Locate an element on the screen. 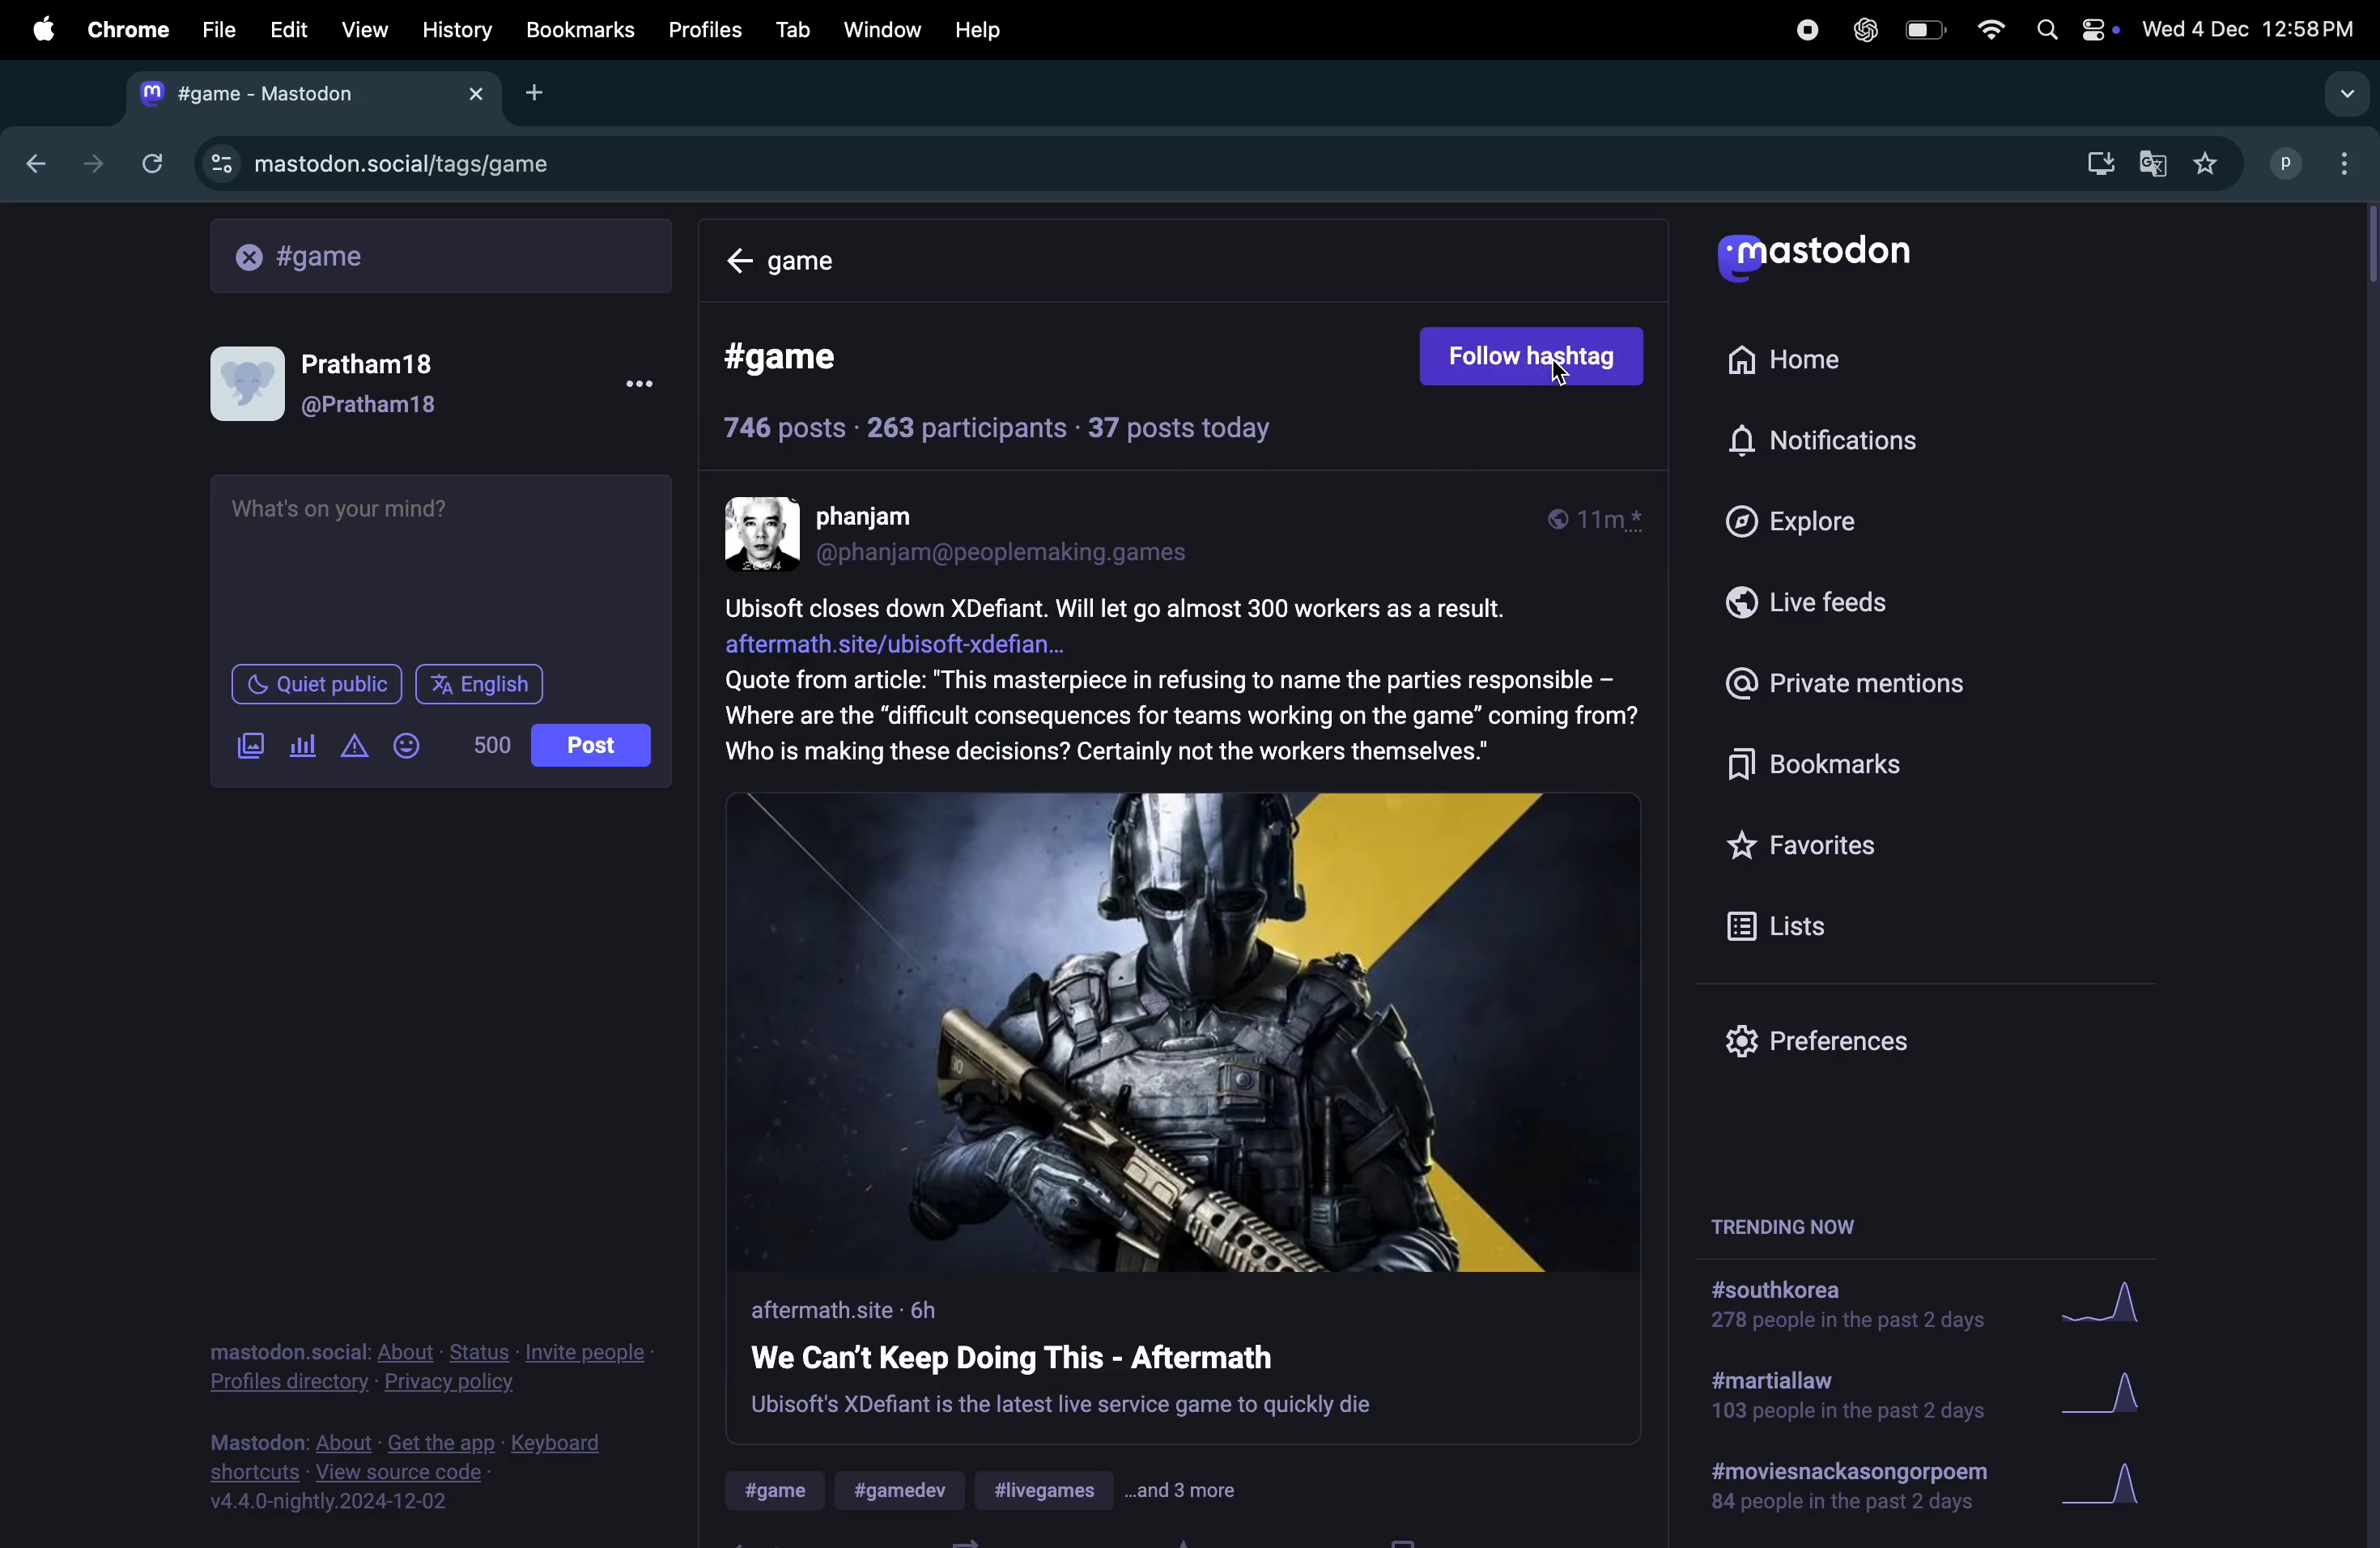 The width and height of the screenshot is (2380, 1548). scroll bar is located at coordinates (2365, 245).